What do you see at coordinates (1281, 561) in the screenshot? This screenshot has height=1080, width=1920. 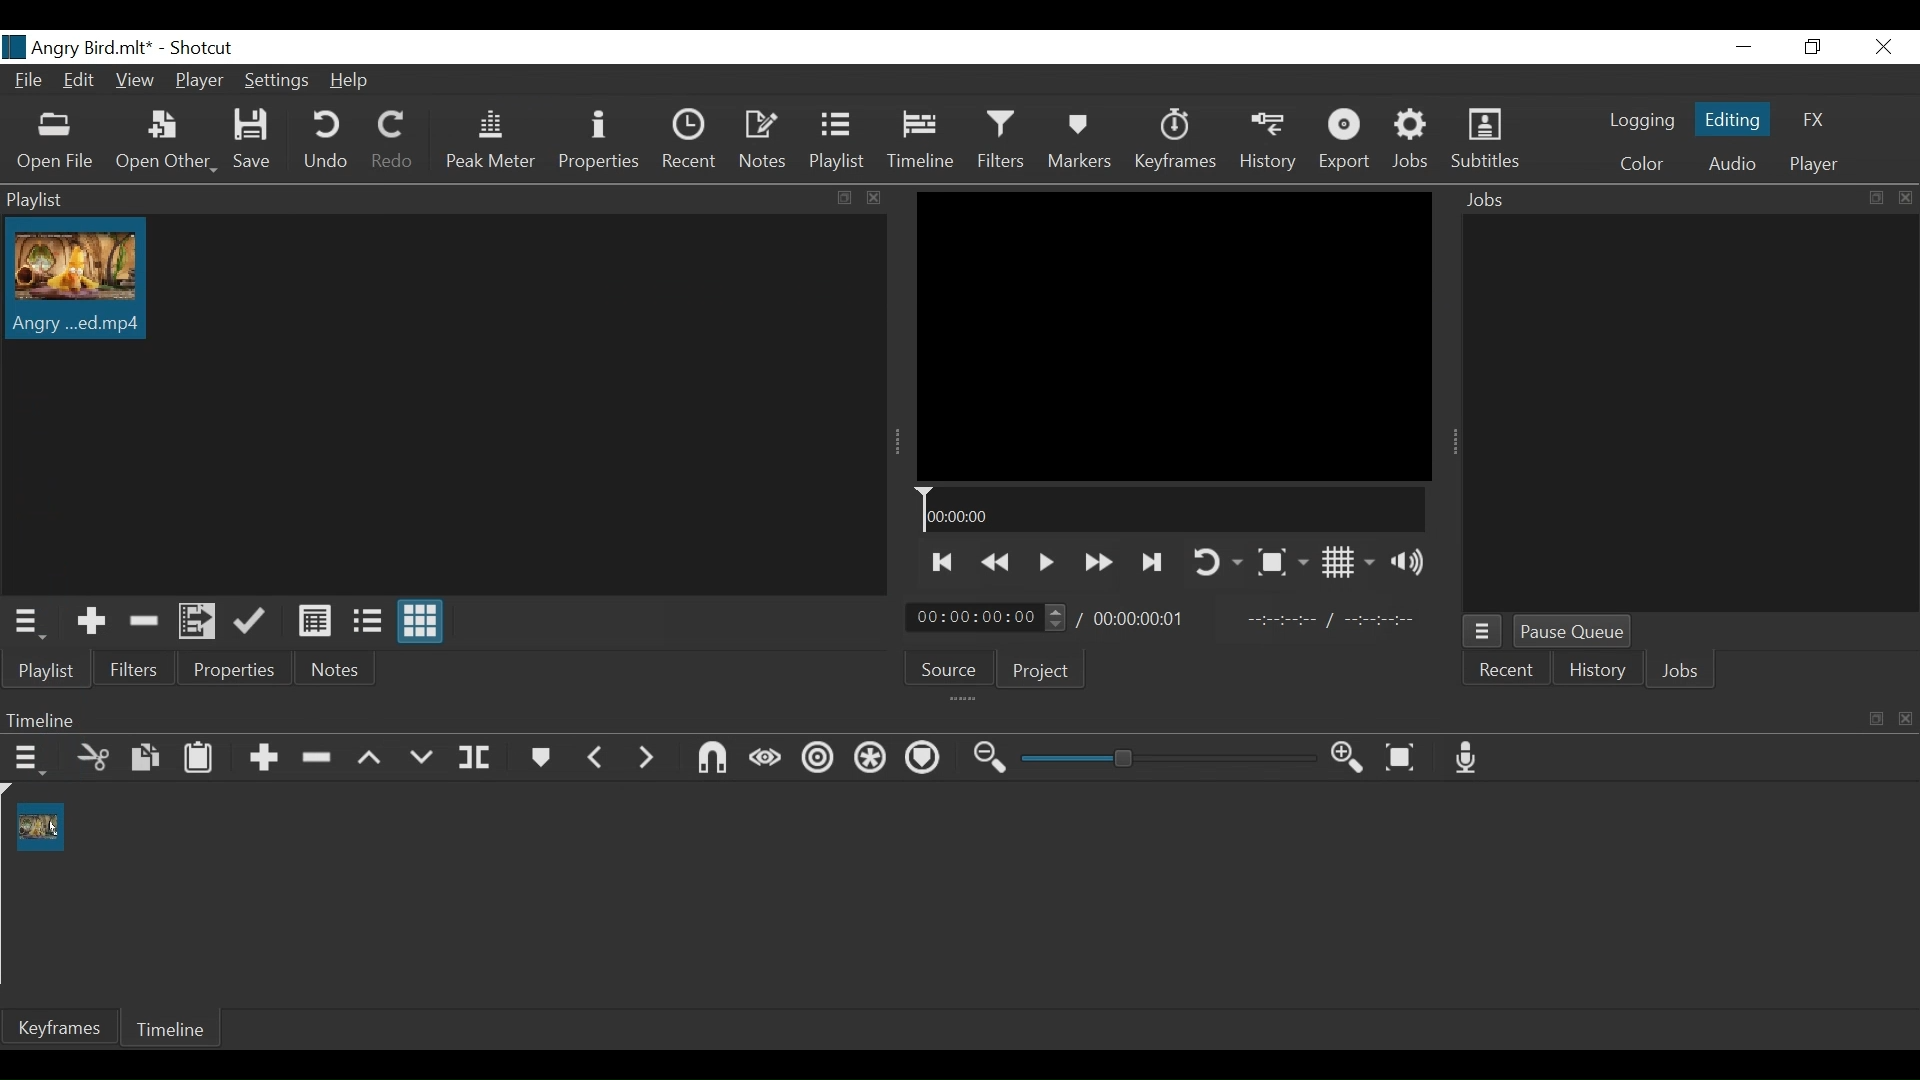 I see `Toggle Zoom` at bounding box center [1281, 561].